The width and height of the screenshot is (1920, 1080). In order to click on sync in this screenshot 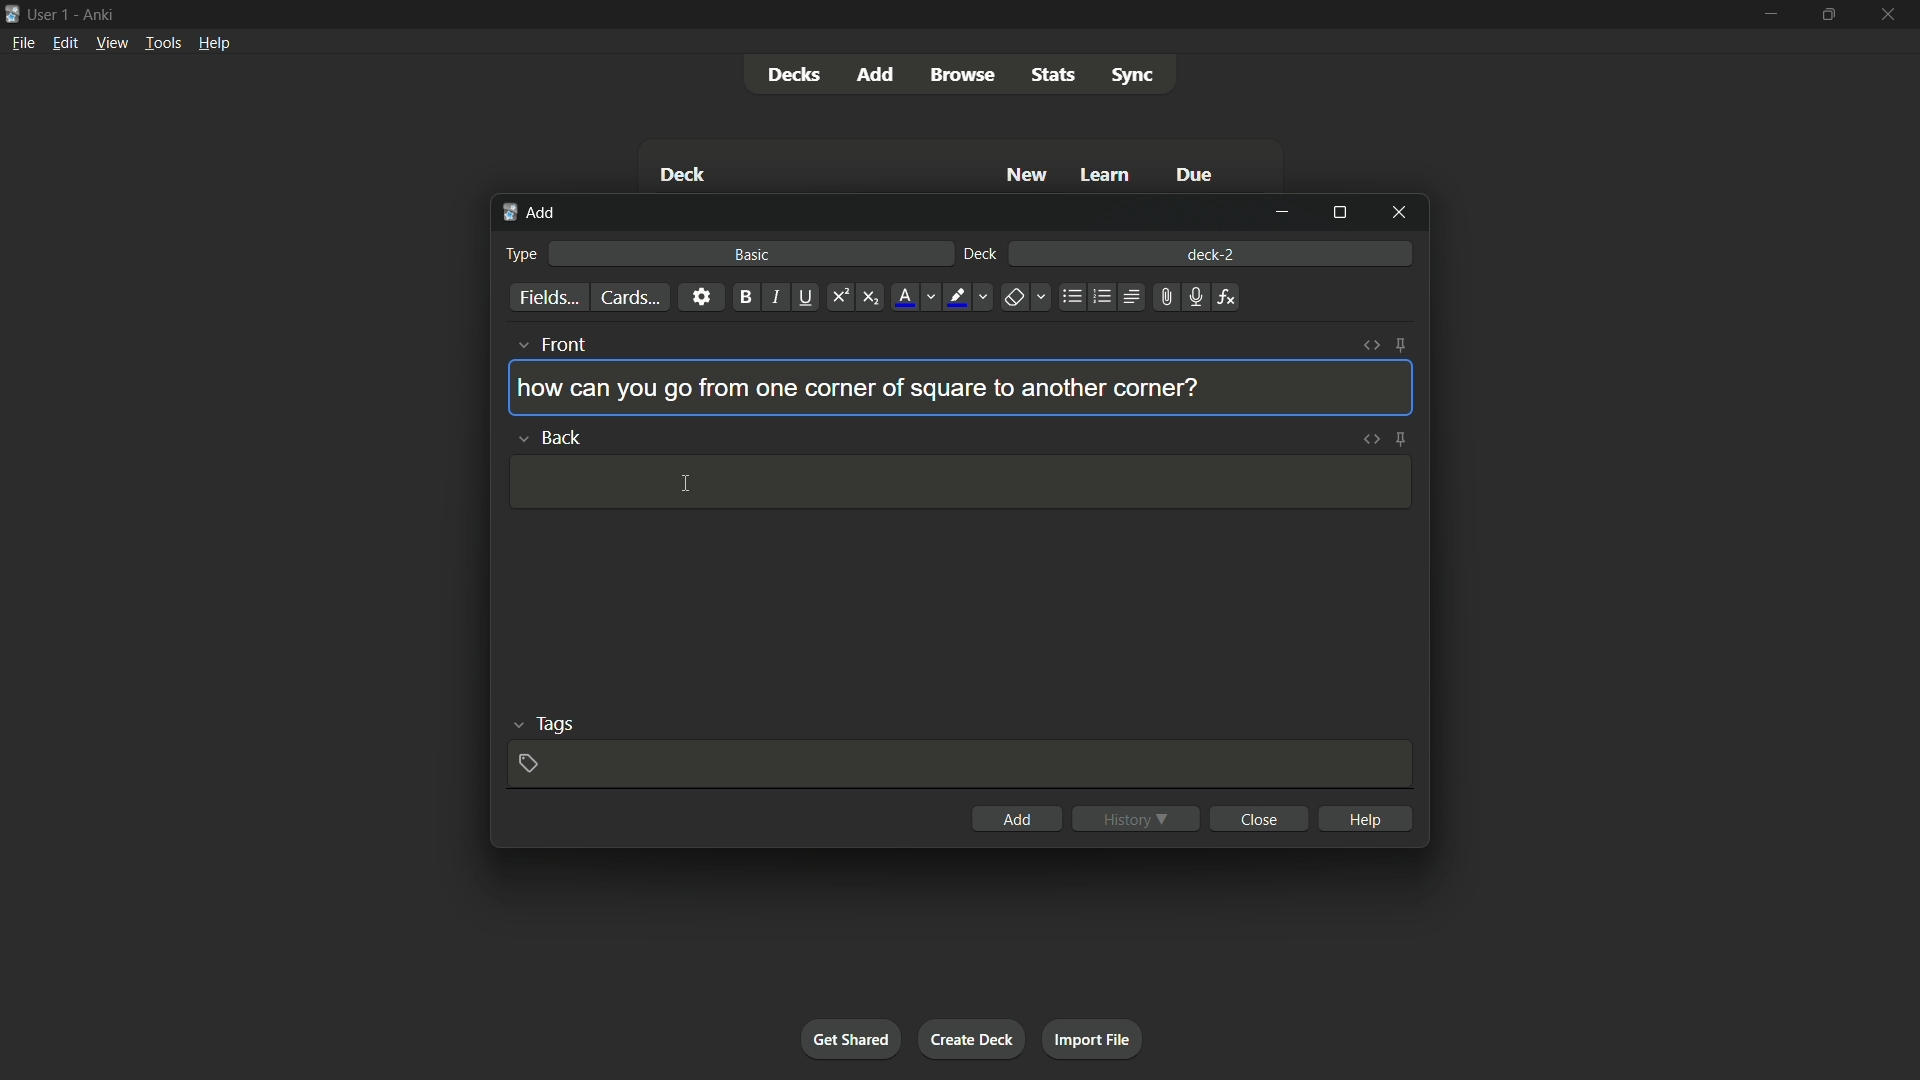, I will do `click(1133, 76)`.